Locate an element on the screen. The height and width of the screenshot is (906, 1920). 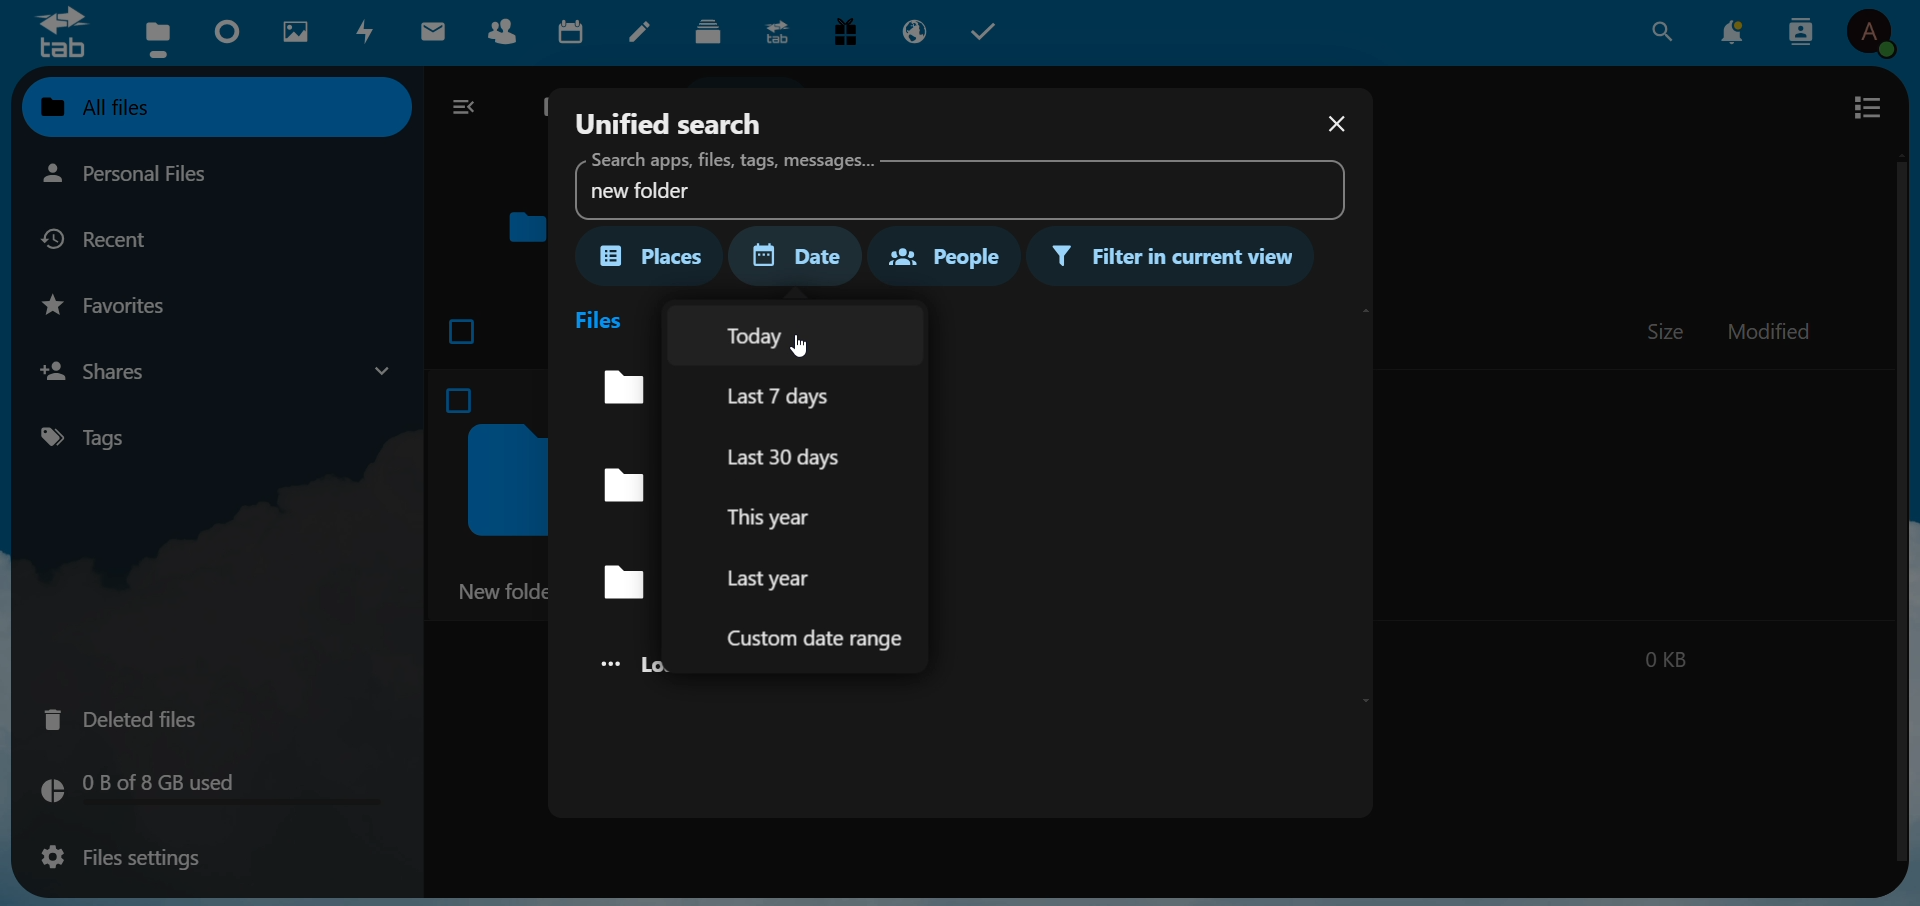
favorites is located at coordinates (115, 304).